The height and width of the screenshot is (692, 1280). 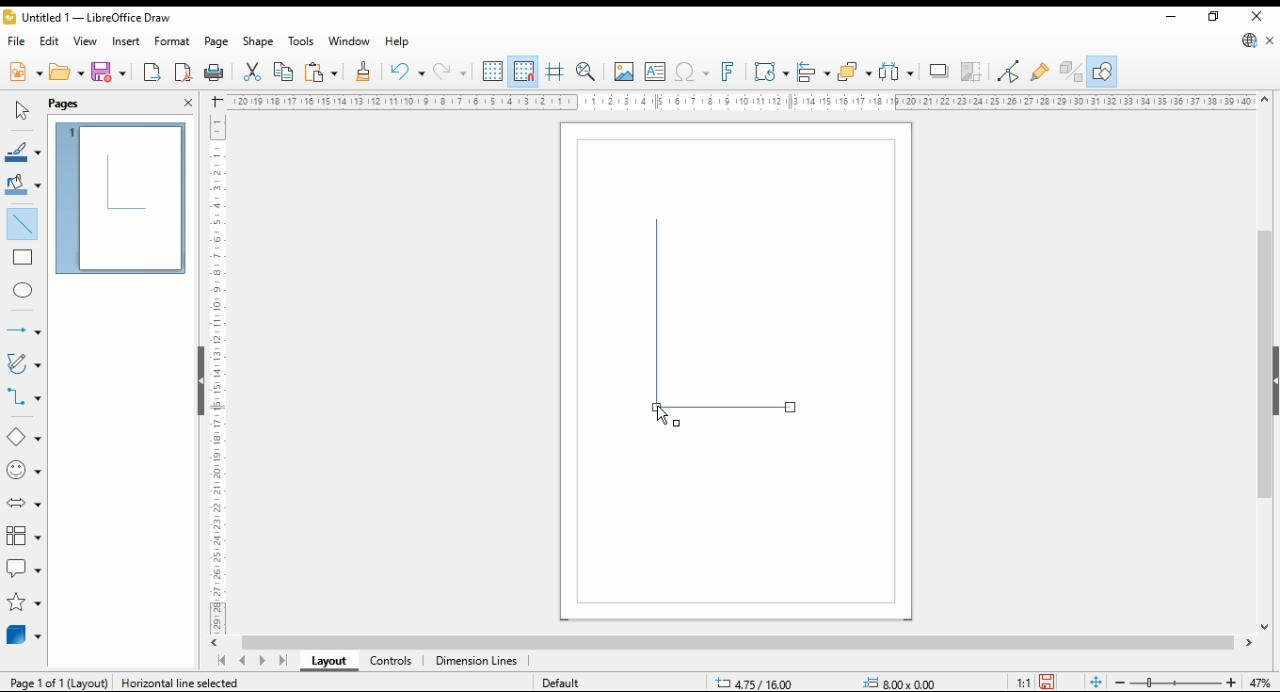 I want to click on select, so click(x=19, y=111).